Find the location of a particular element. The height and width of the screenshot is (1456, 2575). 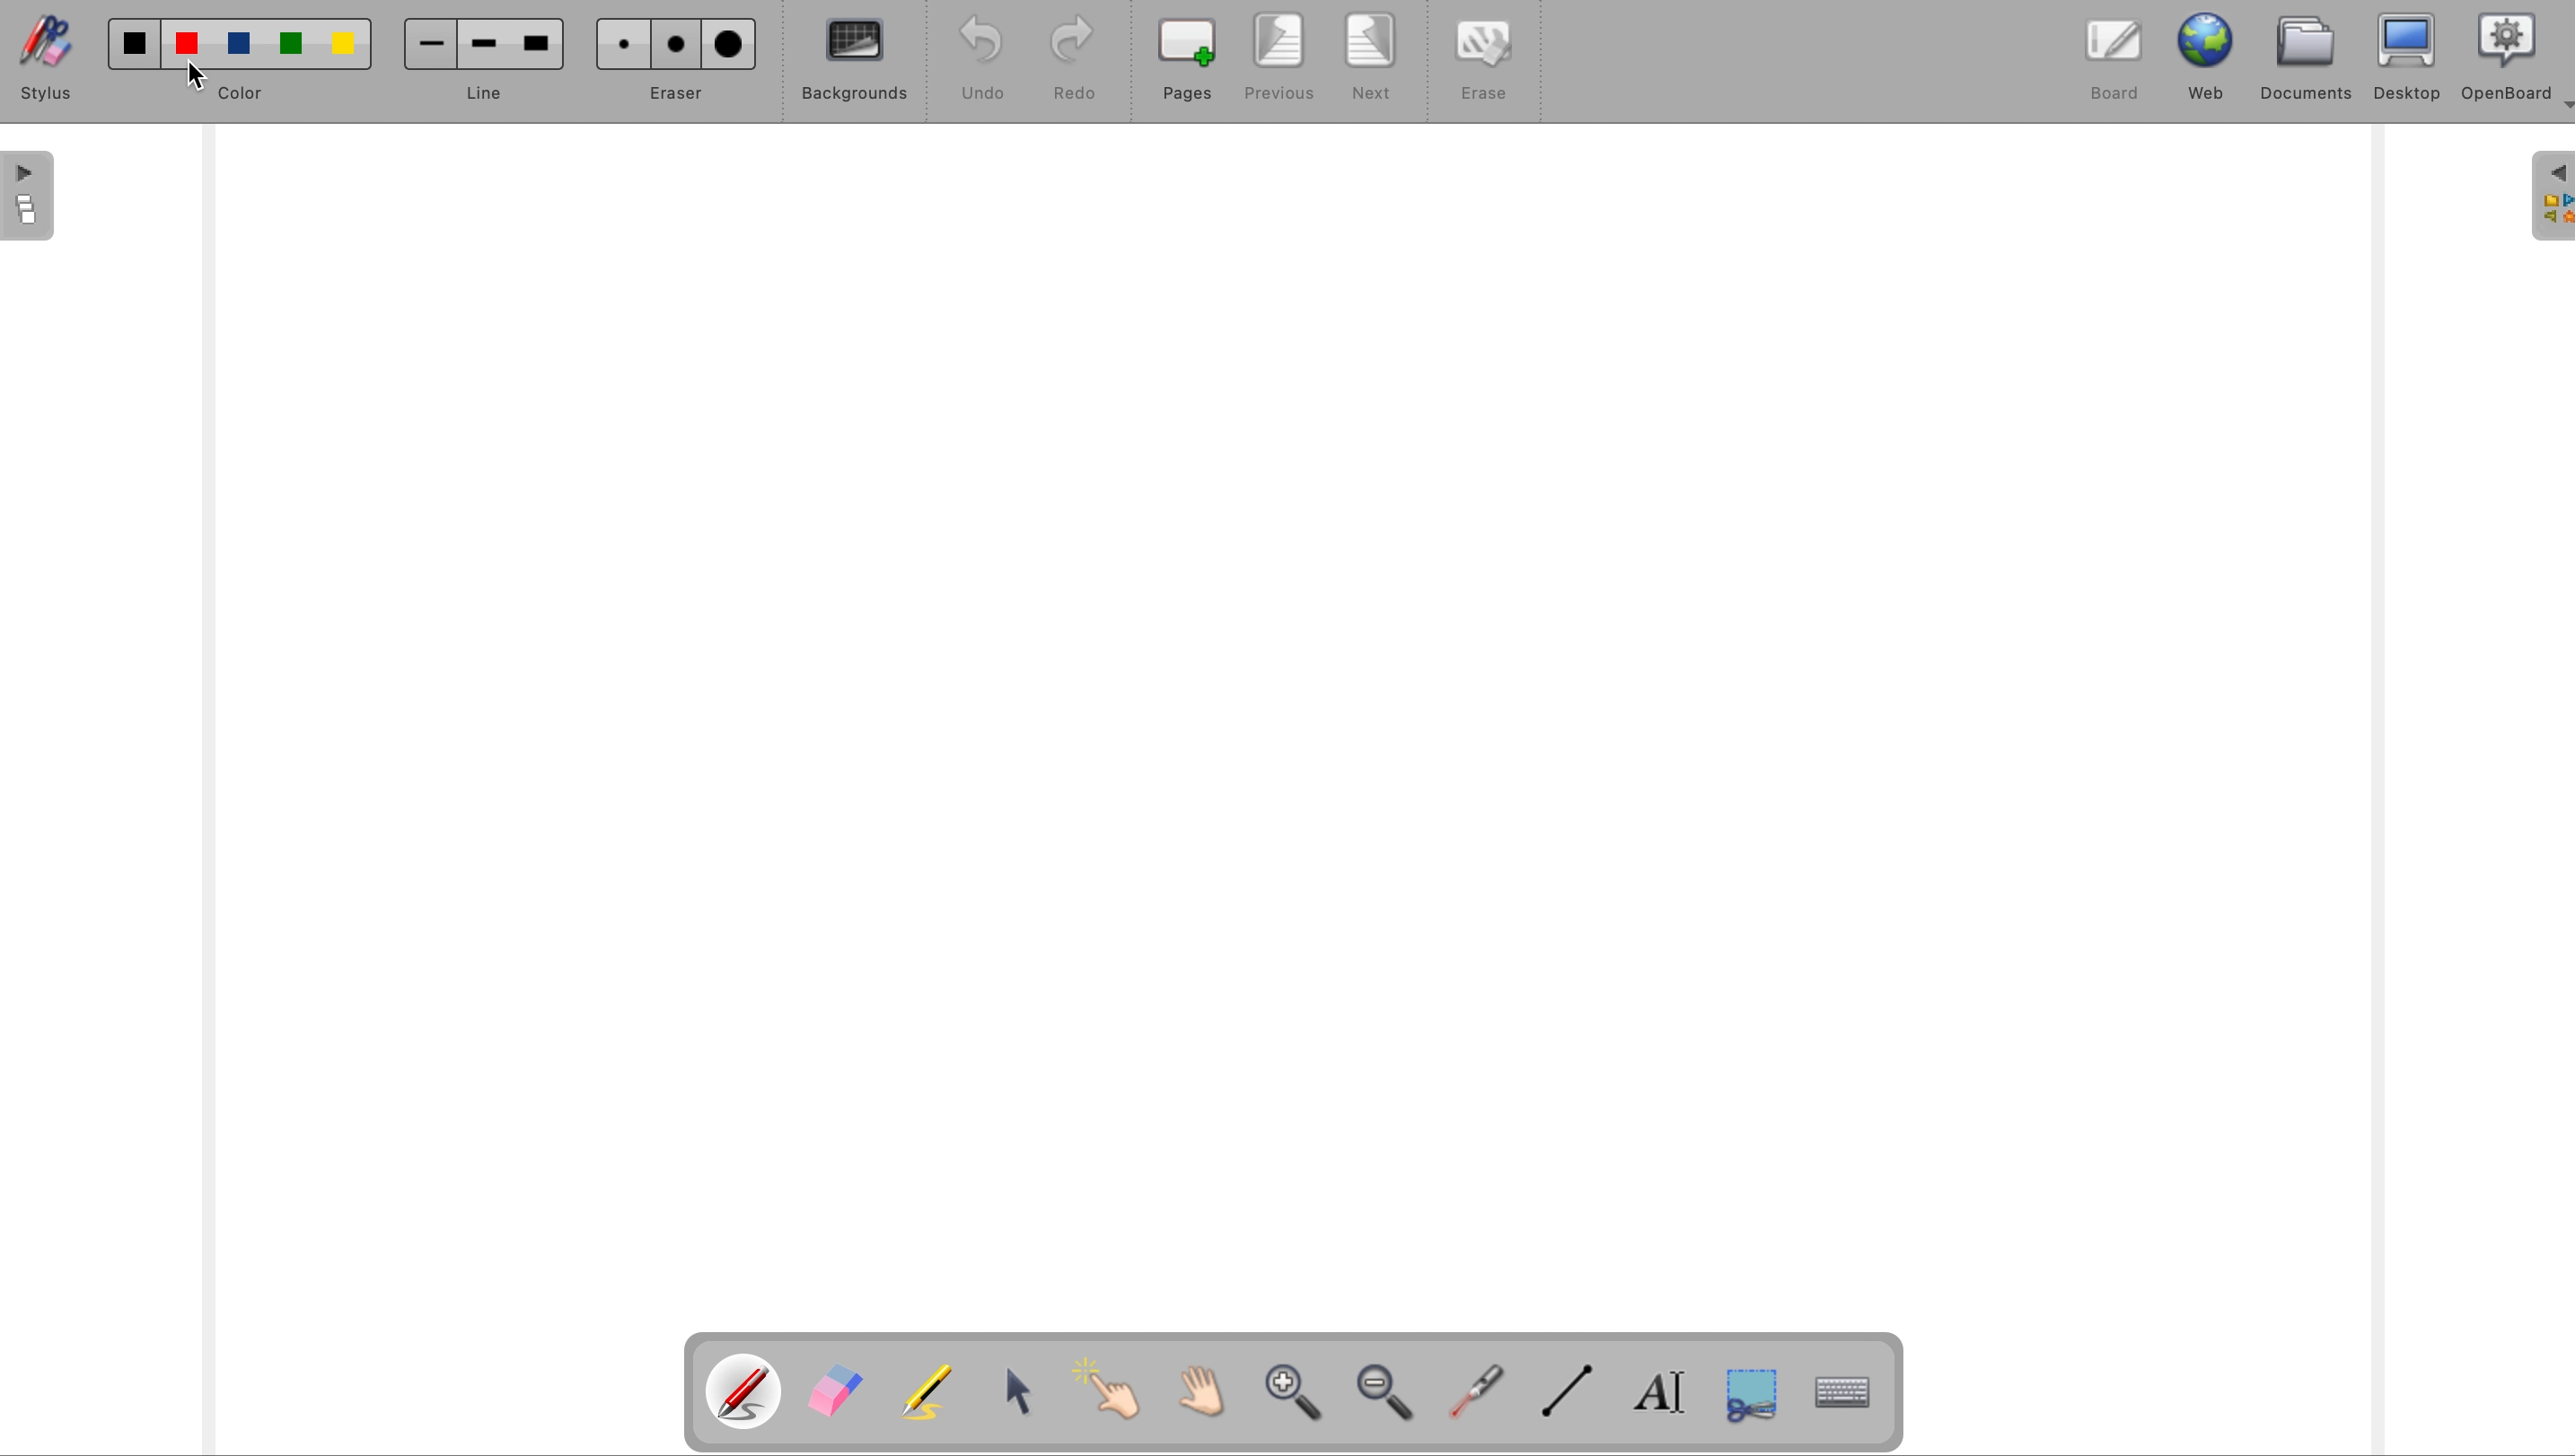

pages is located at coordinates (1190, 60).